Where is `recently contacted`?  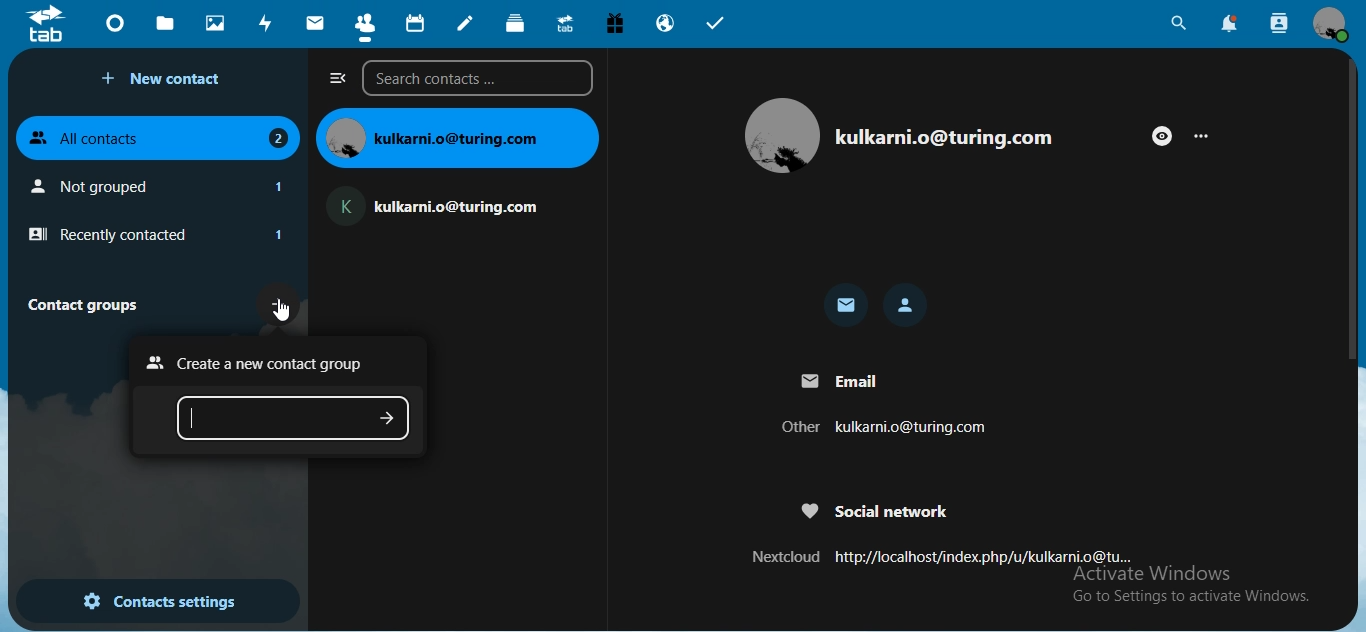
recently contacted is located at coordinates (155, 235).